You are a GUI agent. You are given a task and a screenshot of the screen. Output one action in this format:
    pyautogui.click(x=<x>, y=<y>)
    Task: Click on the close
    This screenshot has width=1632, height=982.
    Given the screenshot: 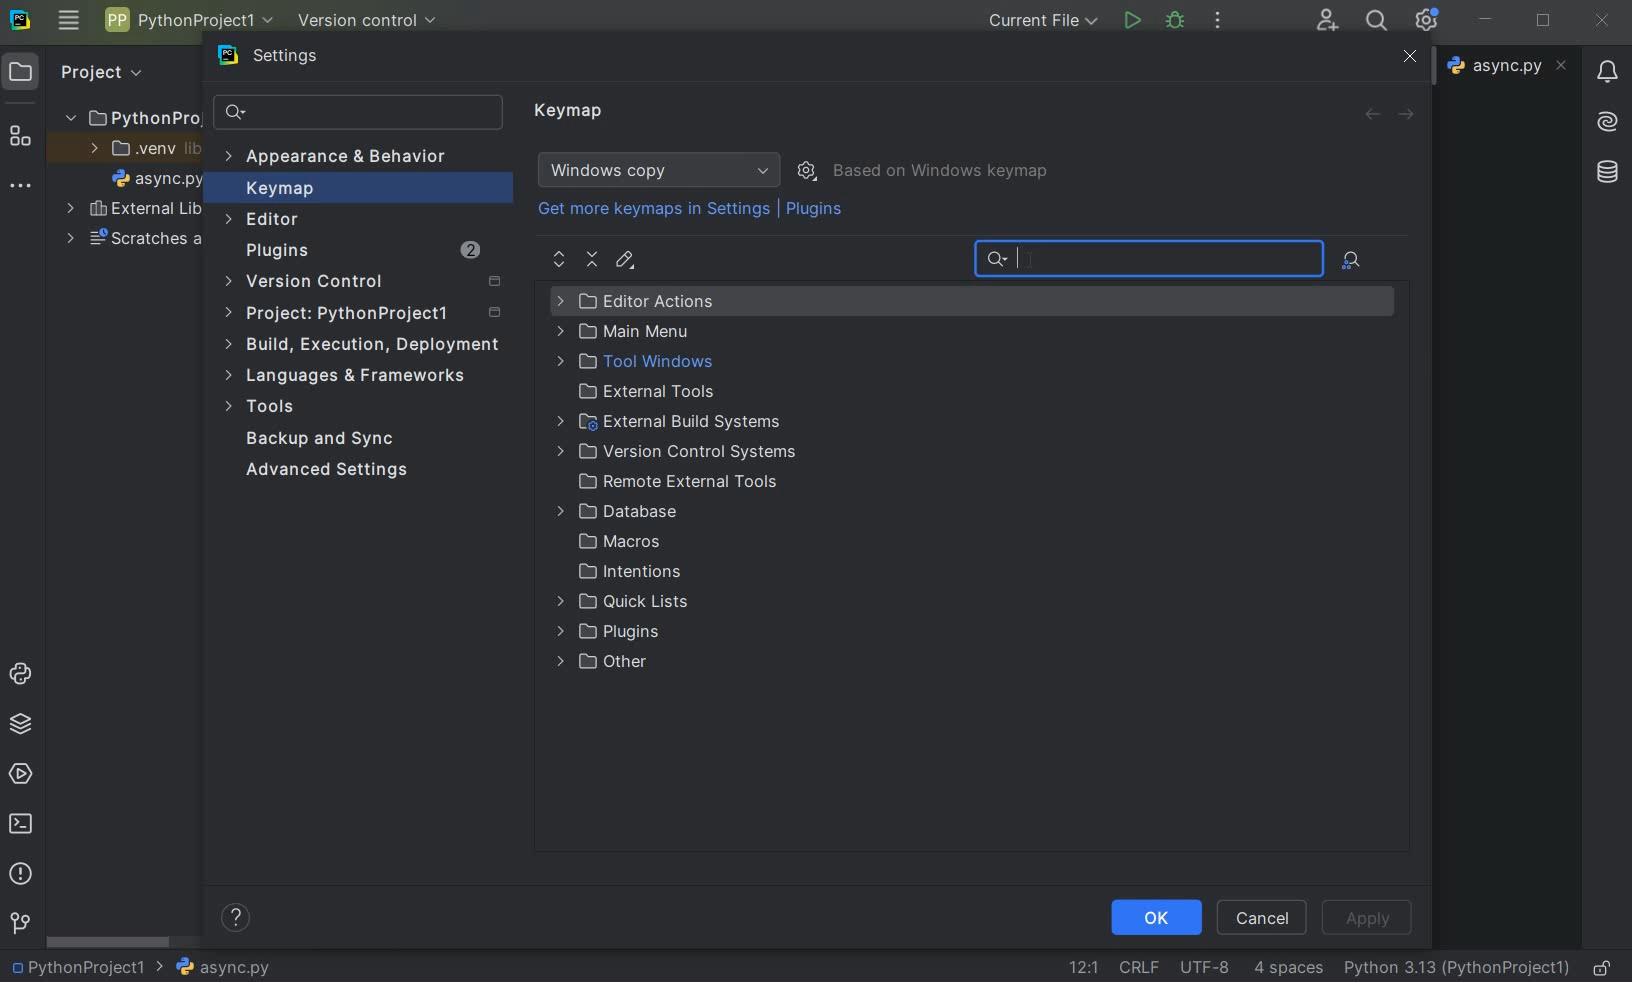 What is the action you would take?
    pyautogui.click(x=1602, y=21)
    